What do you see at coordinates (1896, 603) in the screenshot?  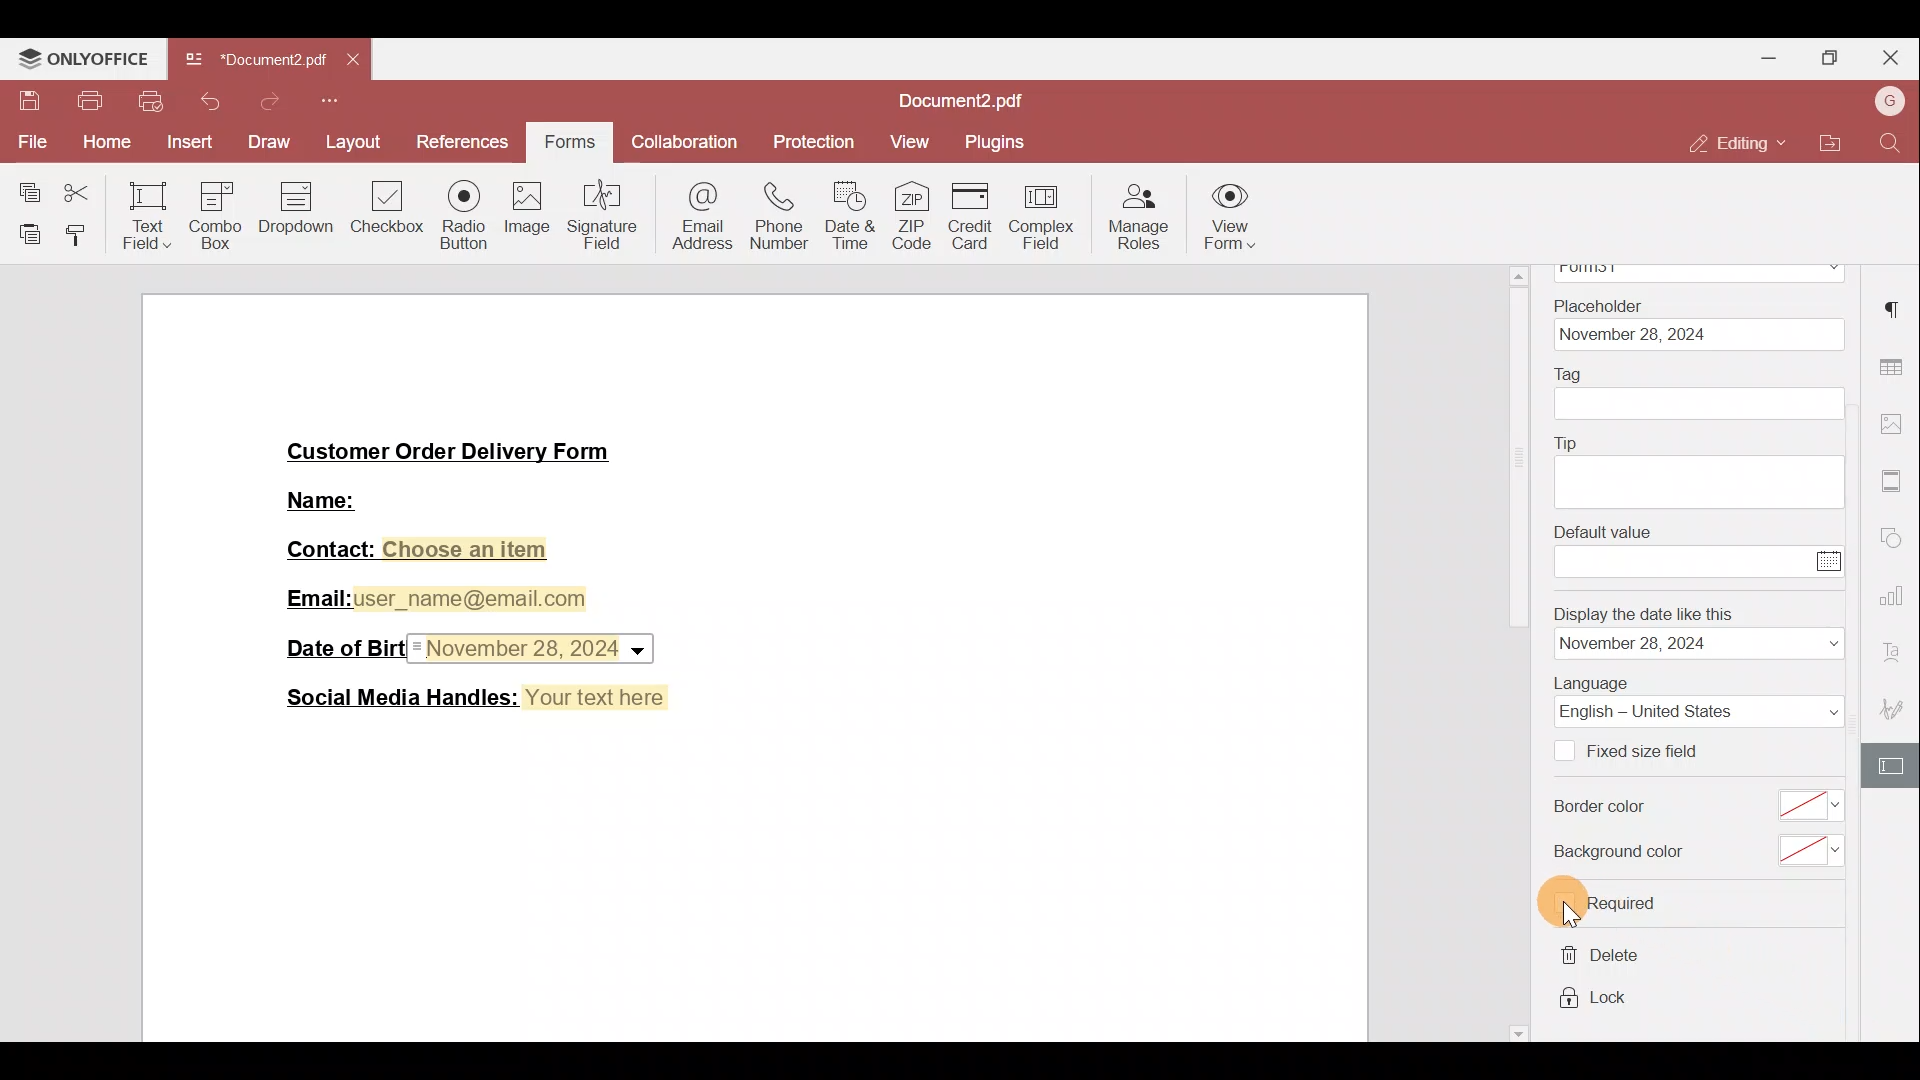 I see `Chart settings` at bounding box center [1896, 603].